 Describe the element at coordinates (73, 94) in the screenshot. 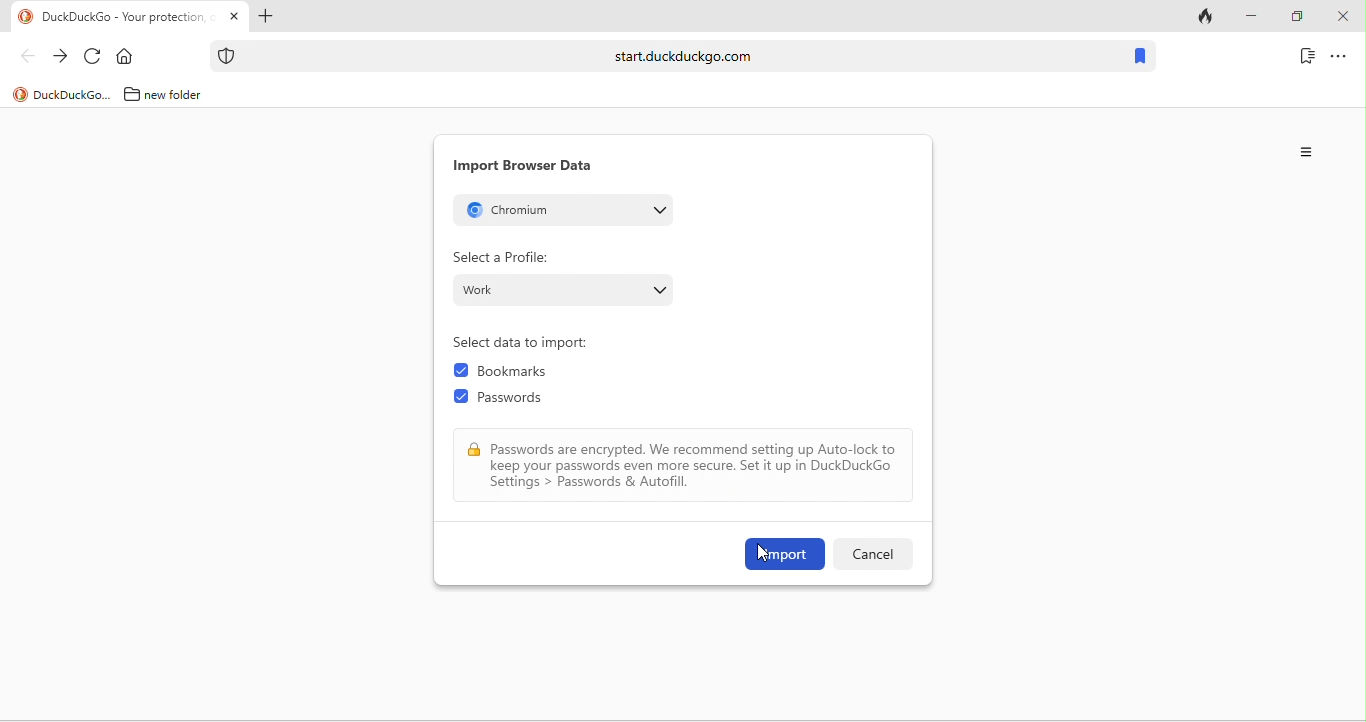

I see `DuckDuckGo...` at that location.